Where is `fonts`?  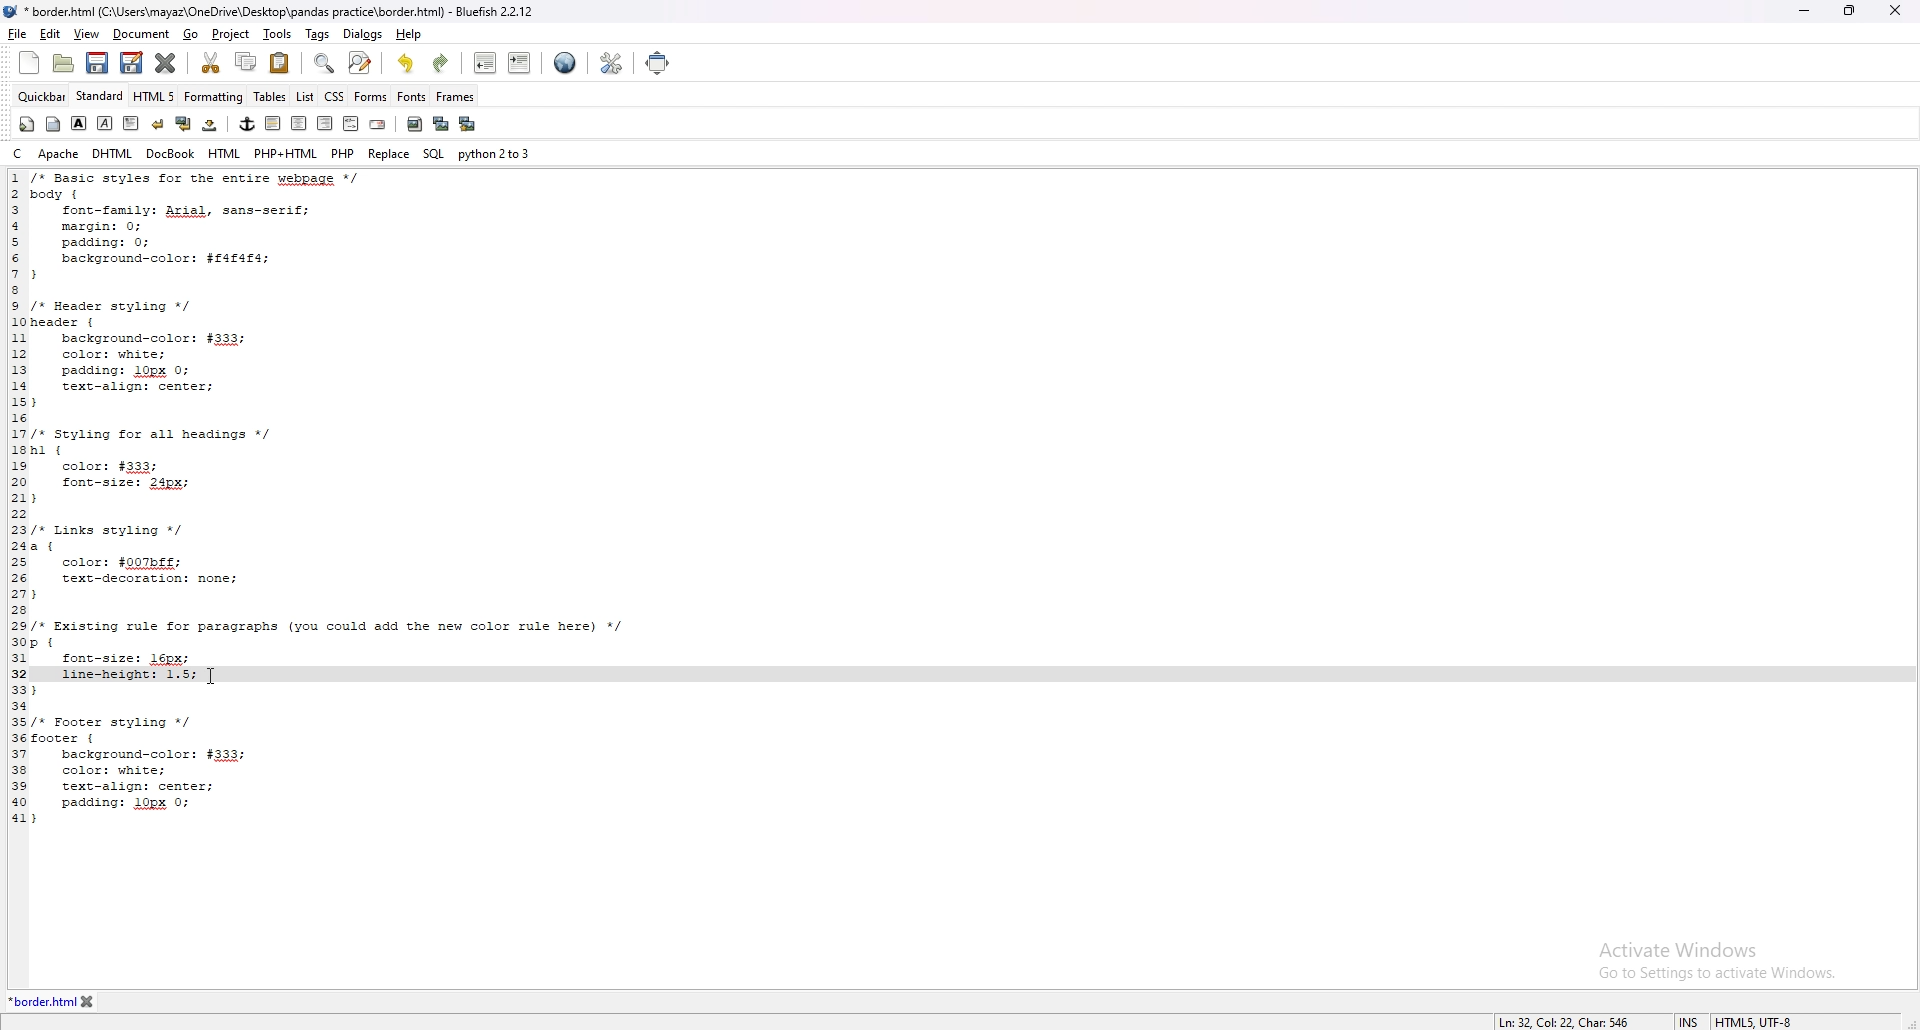 fonts is located at coordinates (412, 96).